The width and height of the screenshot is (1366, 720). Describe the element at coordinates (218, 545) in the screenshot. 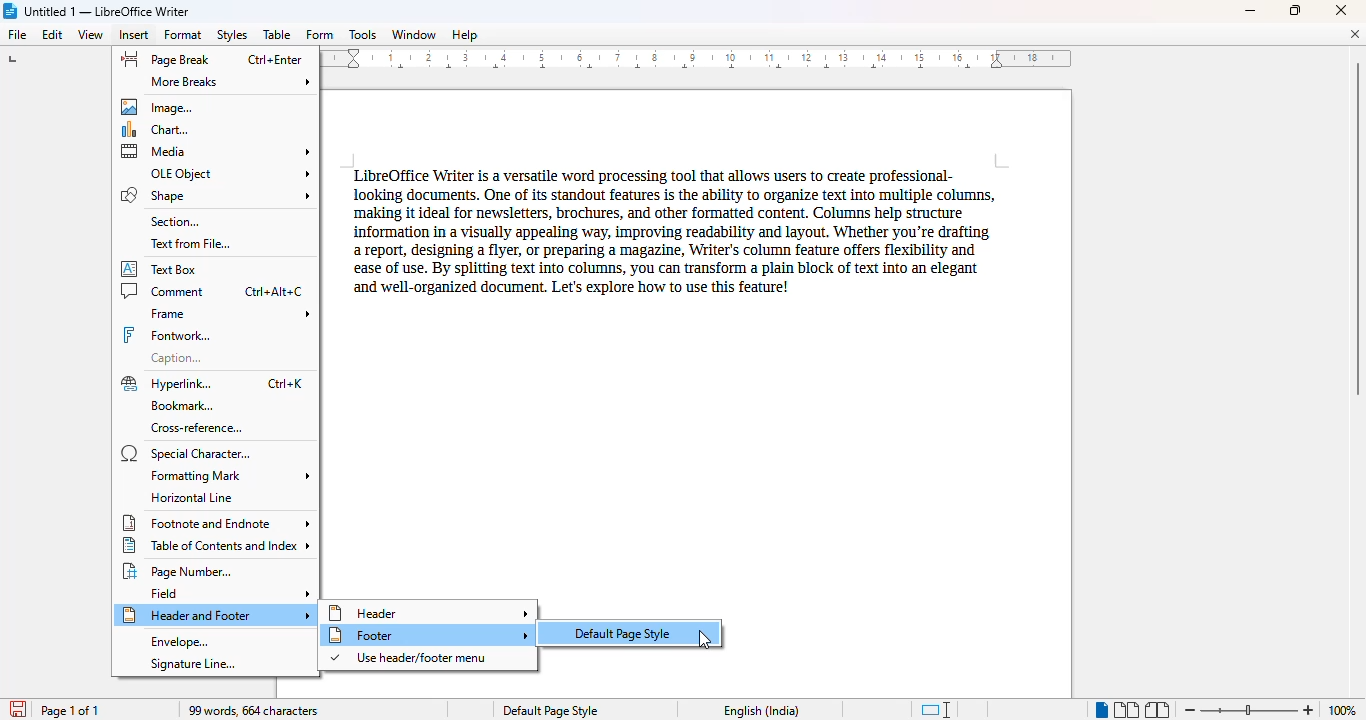

I see `table of contents and index` at that location.